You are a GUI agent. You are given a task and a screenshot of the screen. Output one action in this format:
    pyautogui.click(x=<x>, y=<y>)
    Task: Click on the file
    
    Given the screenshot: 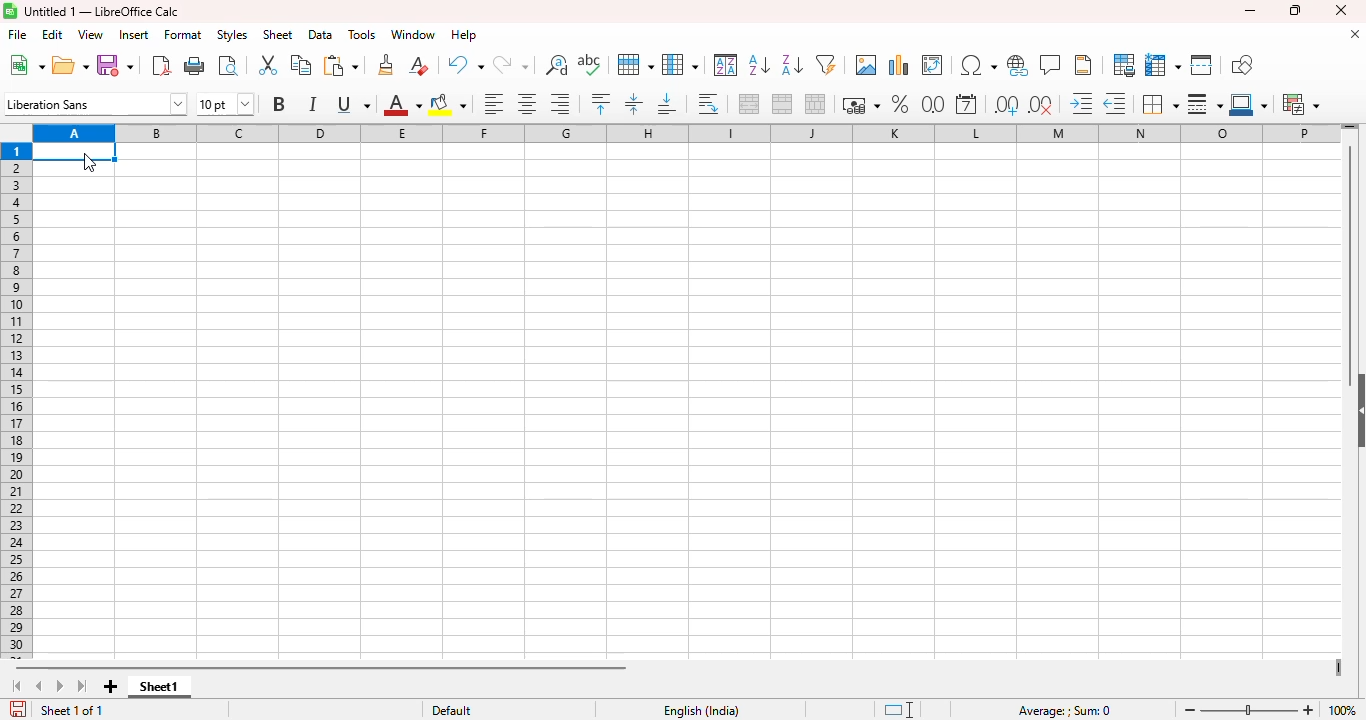 What is the action you would take?
    pyautogui.click(x=18, y=34)
    